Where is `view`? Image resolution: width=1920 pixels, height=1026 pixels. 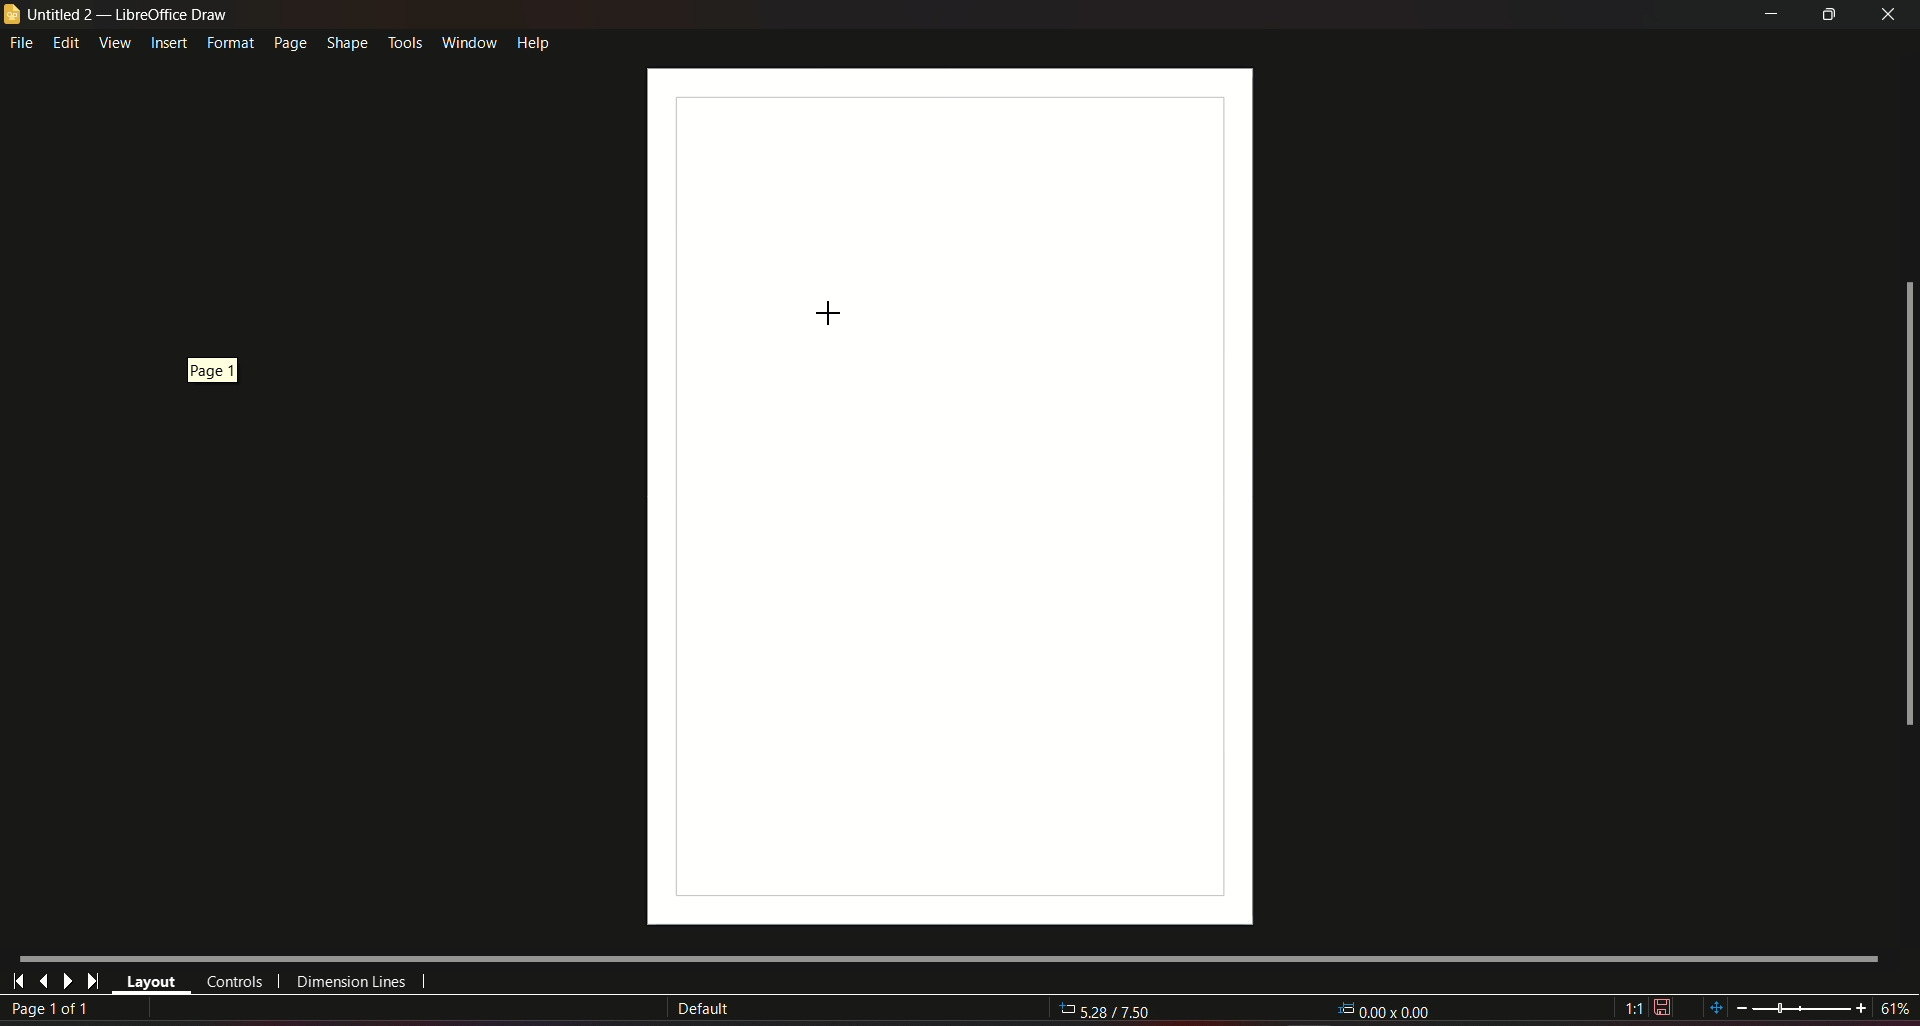
view is located at coordinates (114, 42).